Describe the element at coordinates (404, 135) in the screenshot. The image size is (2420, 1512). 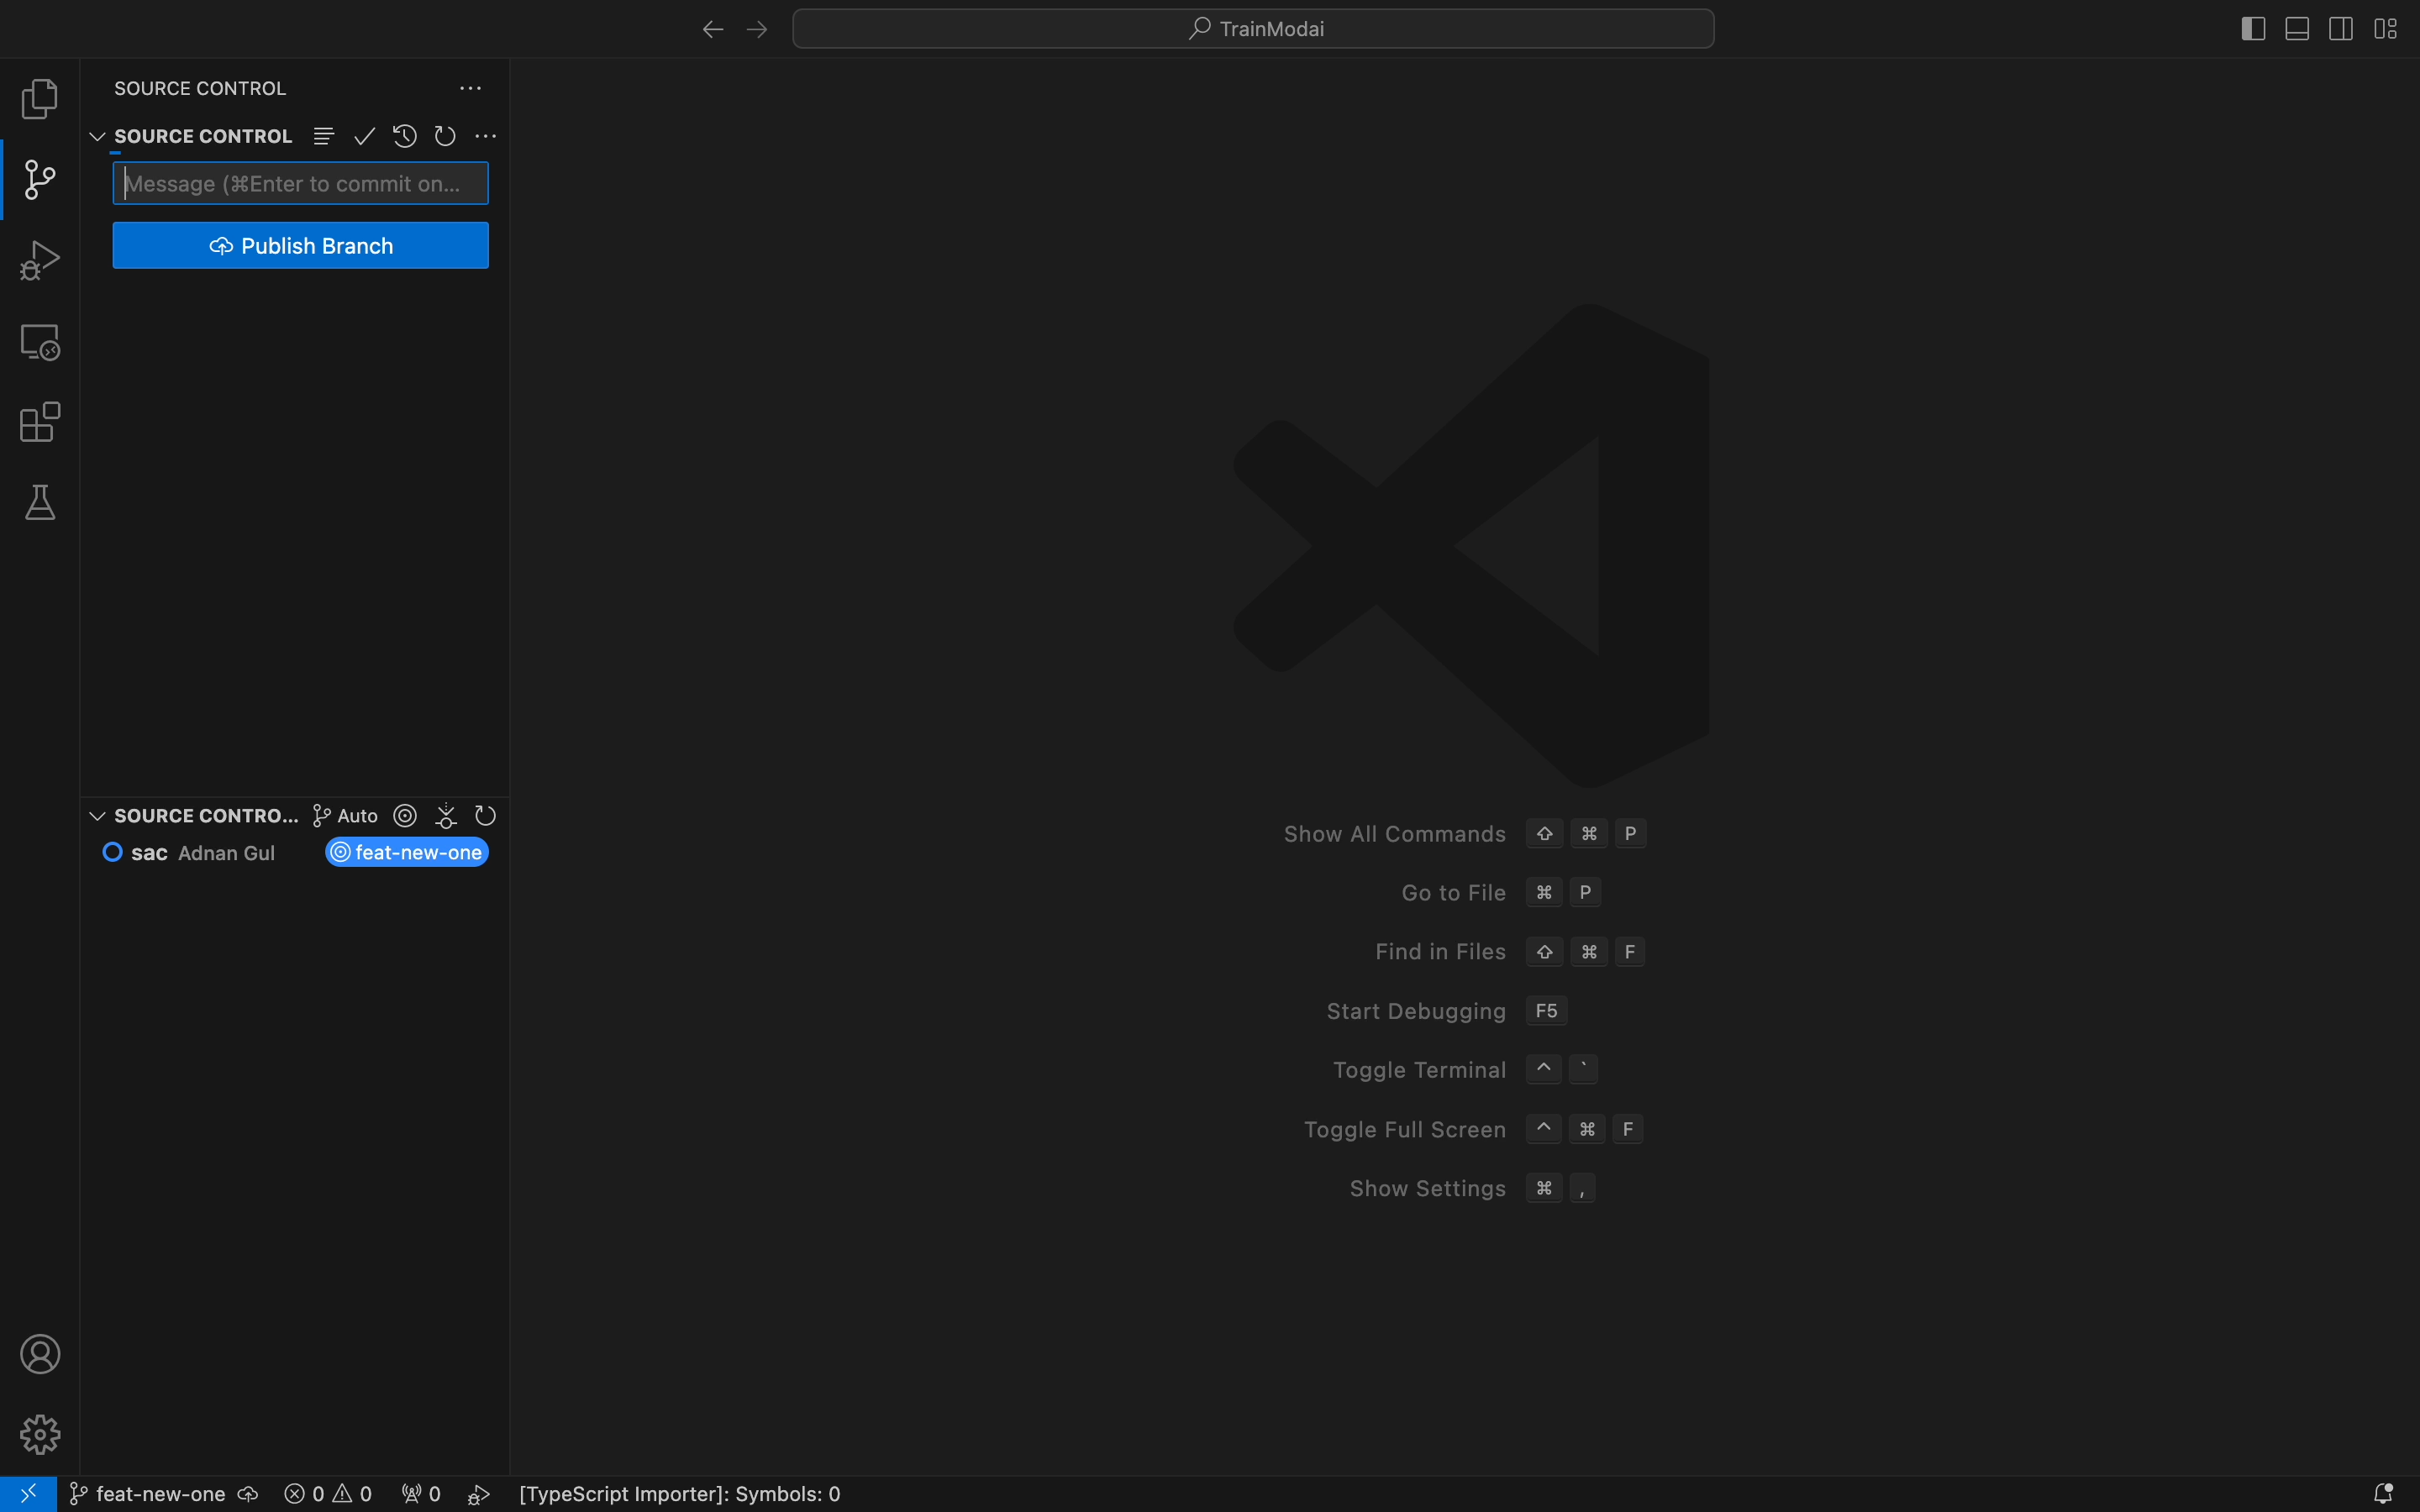
I see `restore` at that location.